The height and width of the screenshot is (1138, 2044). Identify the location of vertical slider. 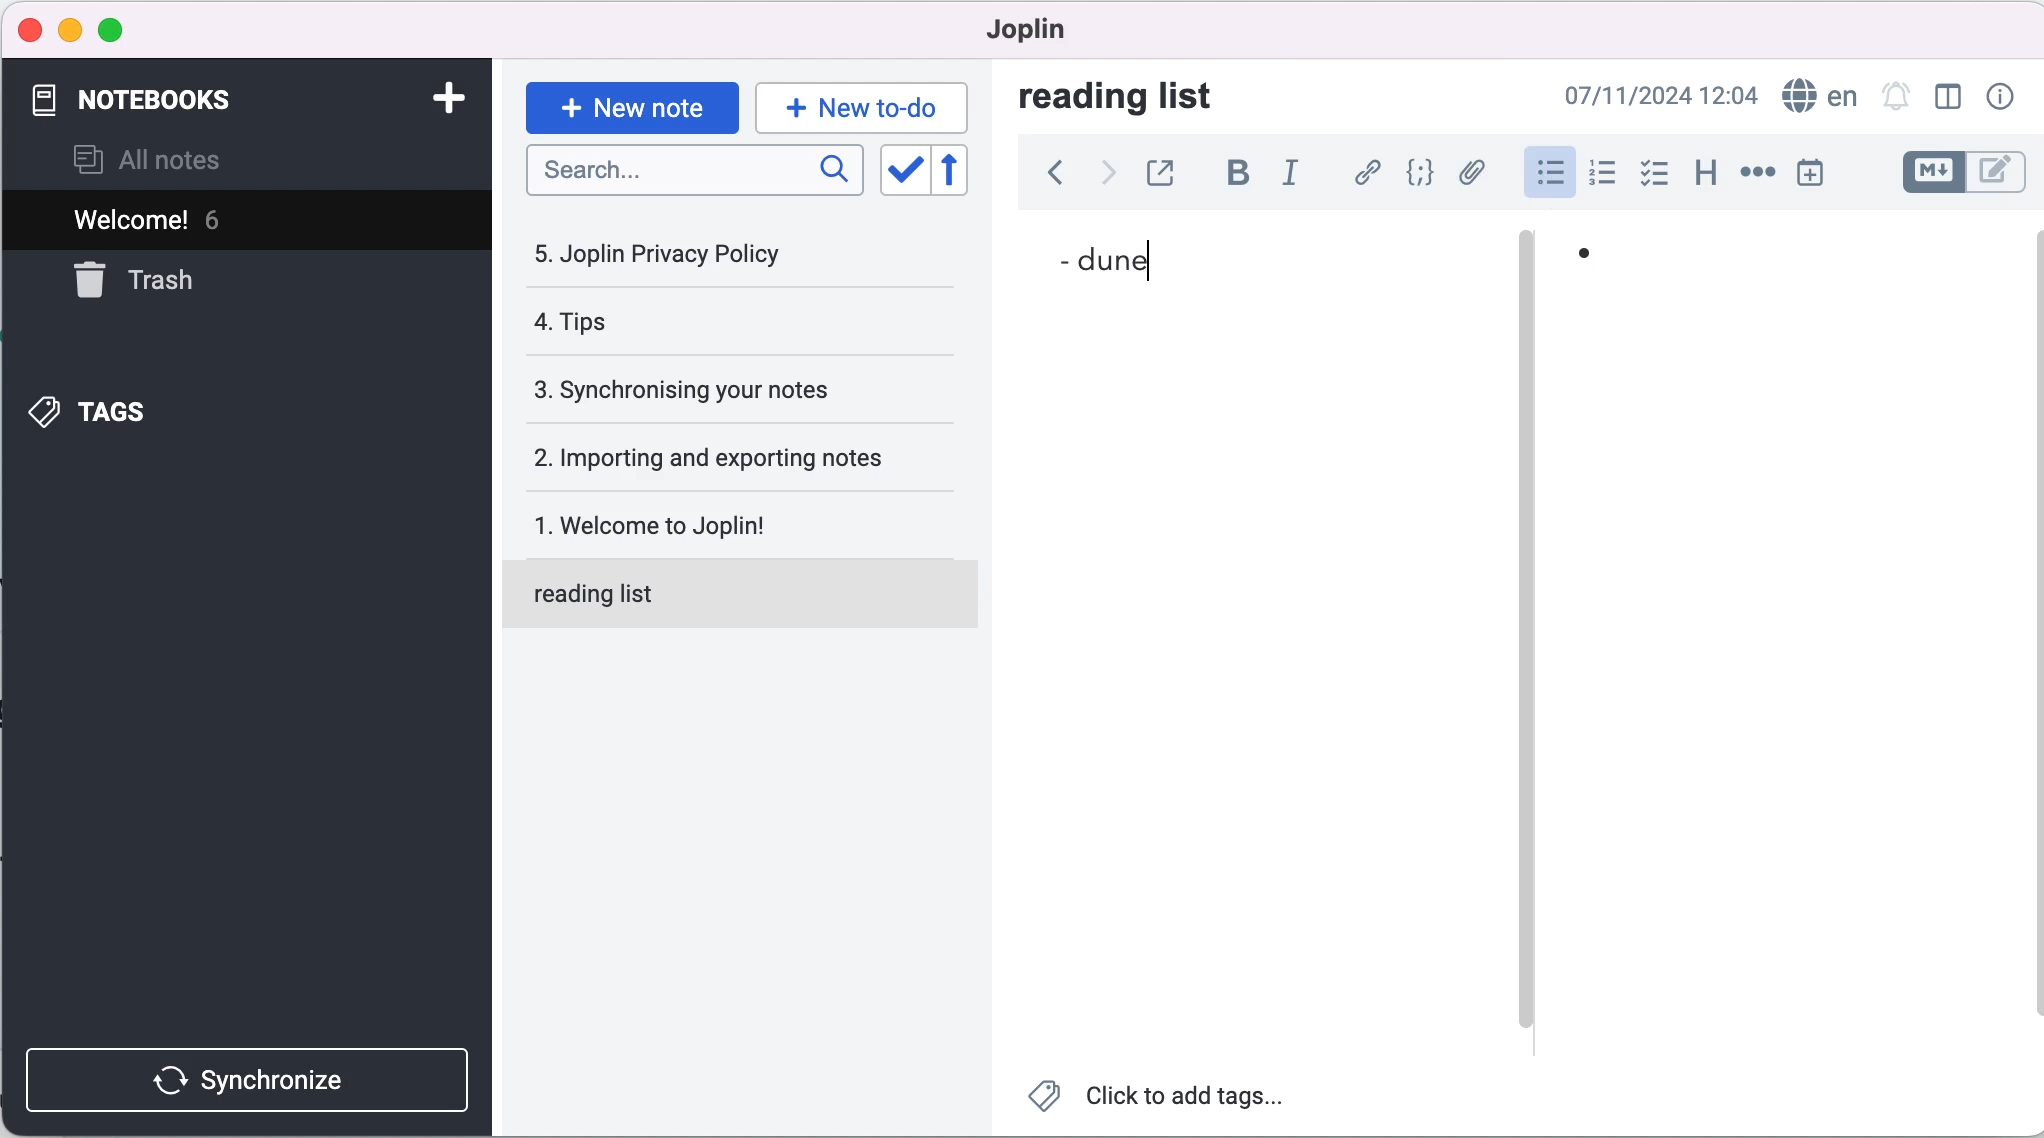
(1525, 630).